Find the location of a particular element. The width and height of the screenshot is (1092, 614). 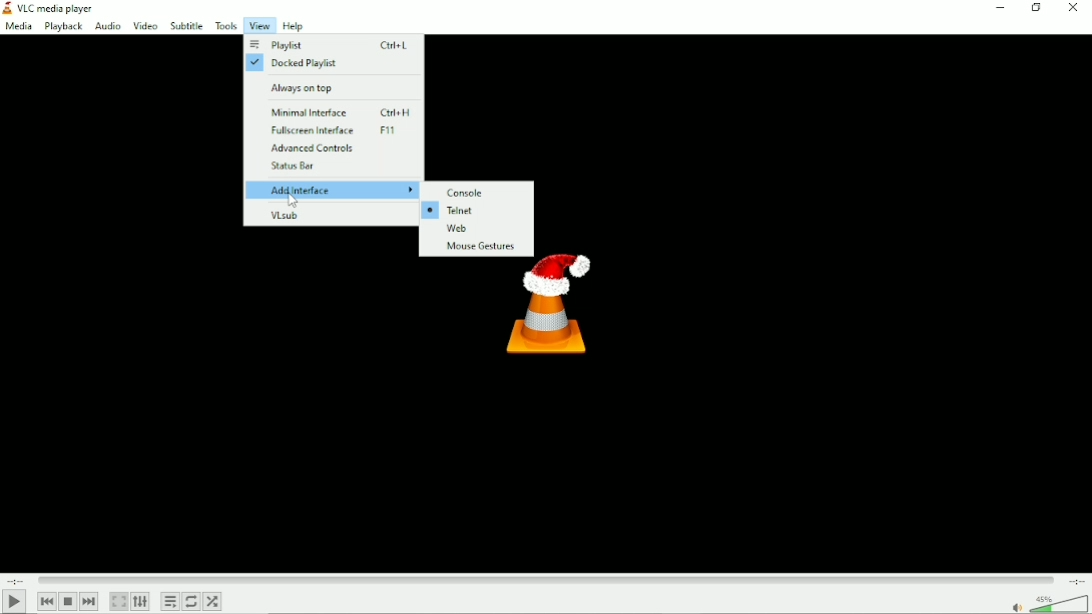

Mouse gestures is located at coordinates (478, 248).